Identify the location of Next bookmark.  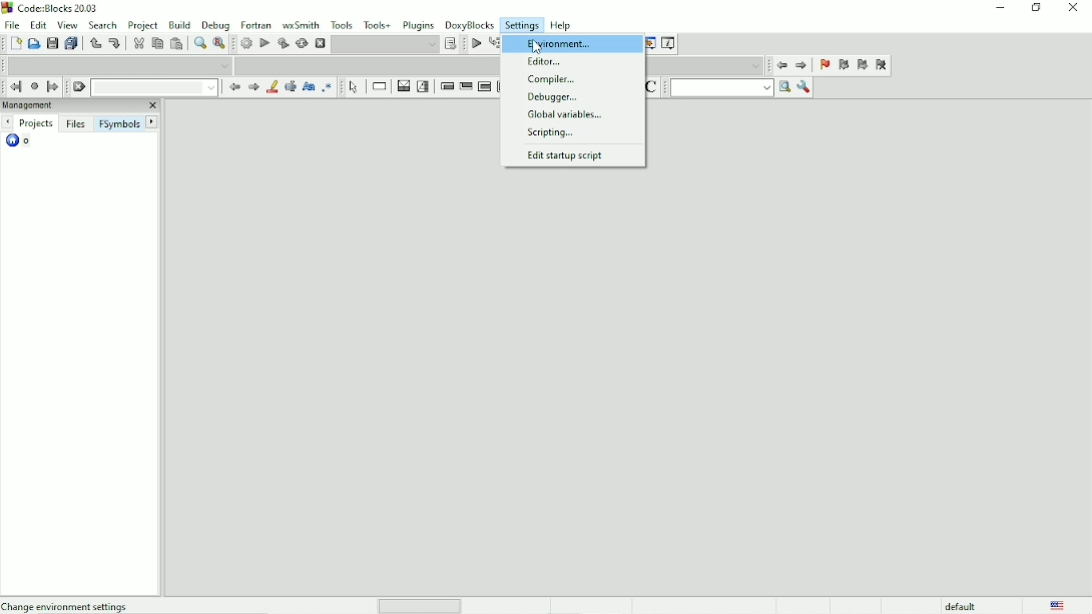
(861, 65).